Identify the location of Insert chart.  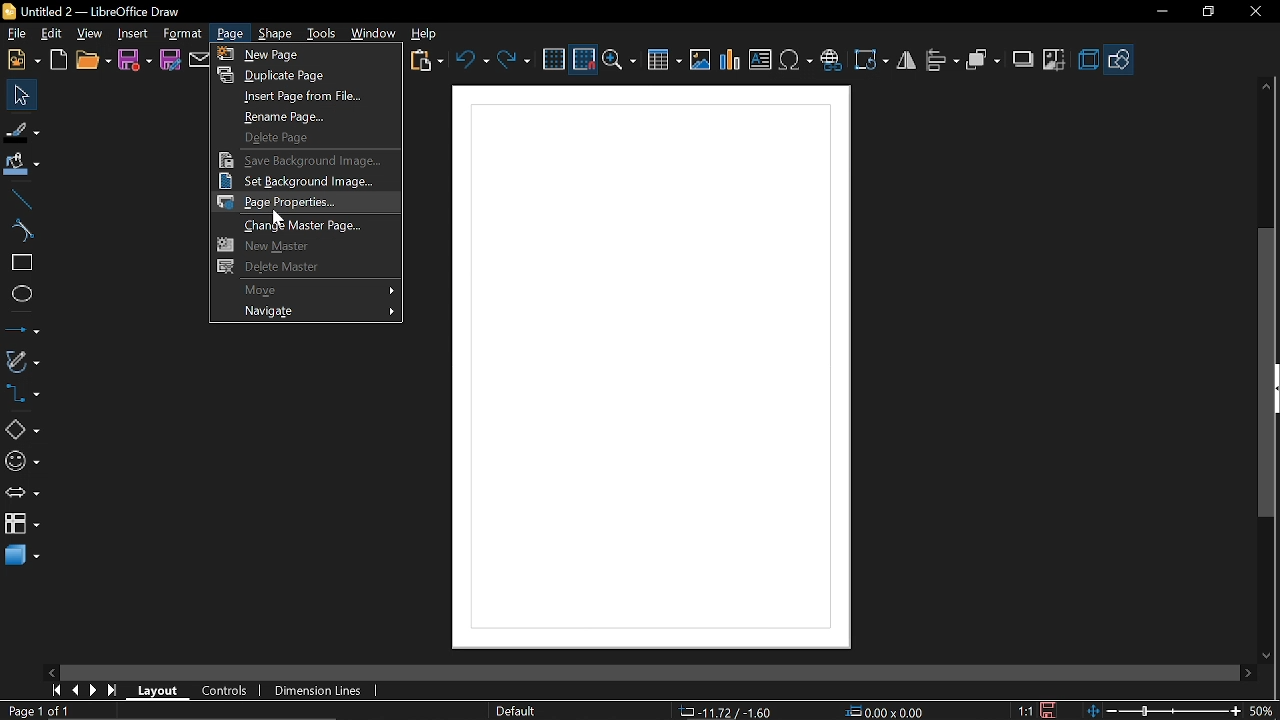
(730, 62).